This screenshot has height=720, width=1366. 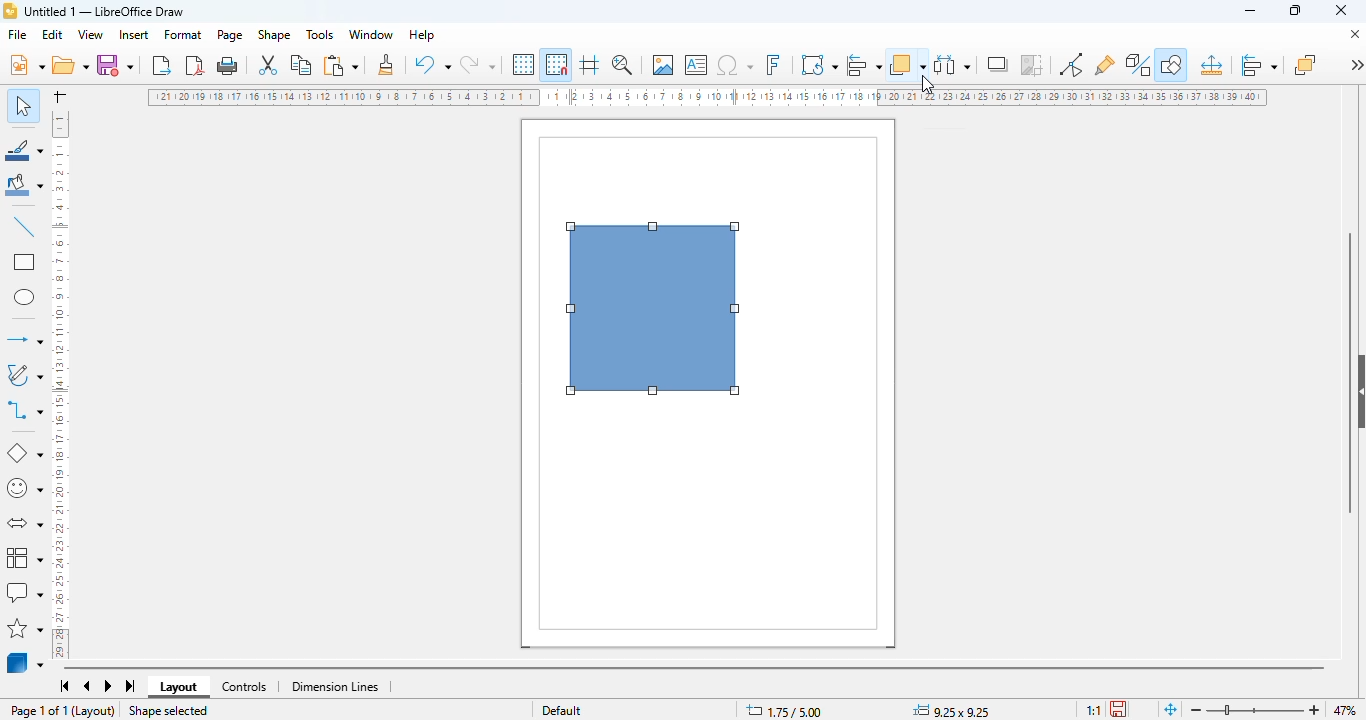 I want to click on page, so click(x=230, y=35).